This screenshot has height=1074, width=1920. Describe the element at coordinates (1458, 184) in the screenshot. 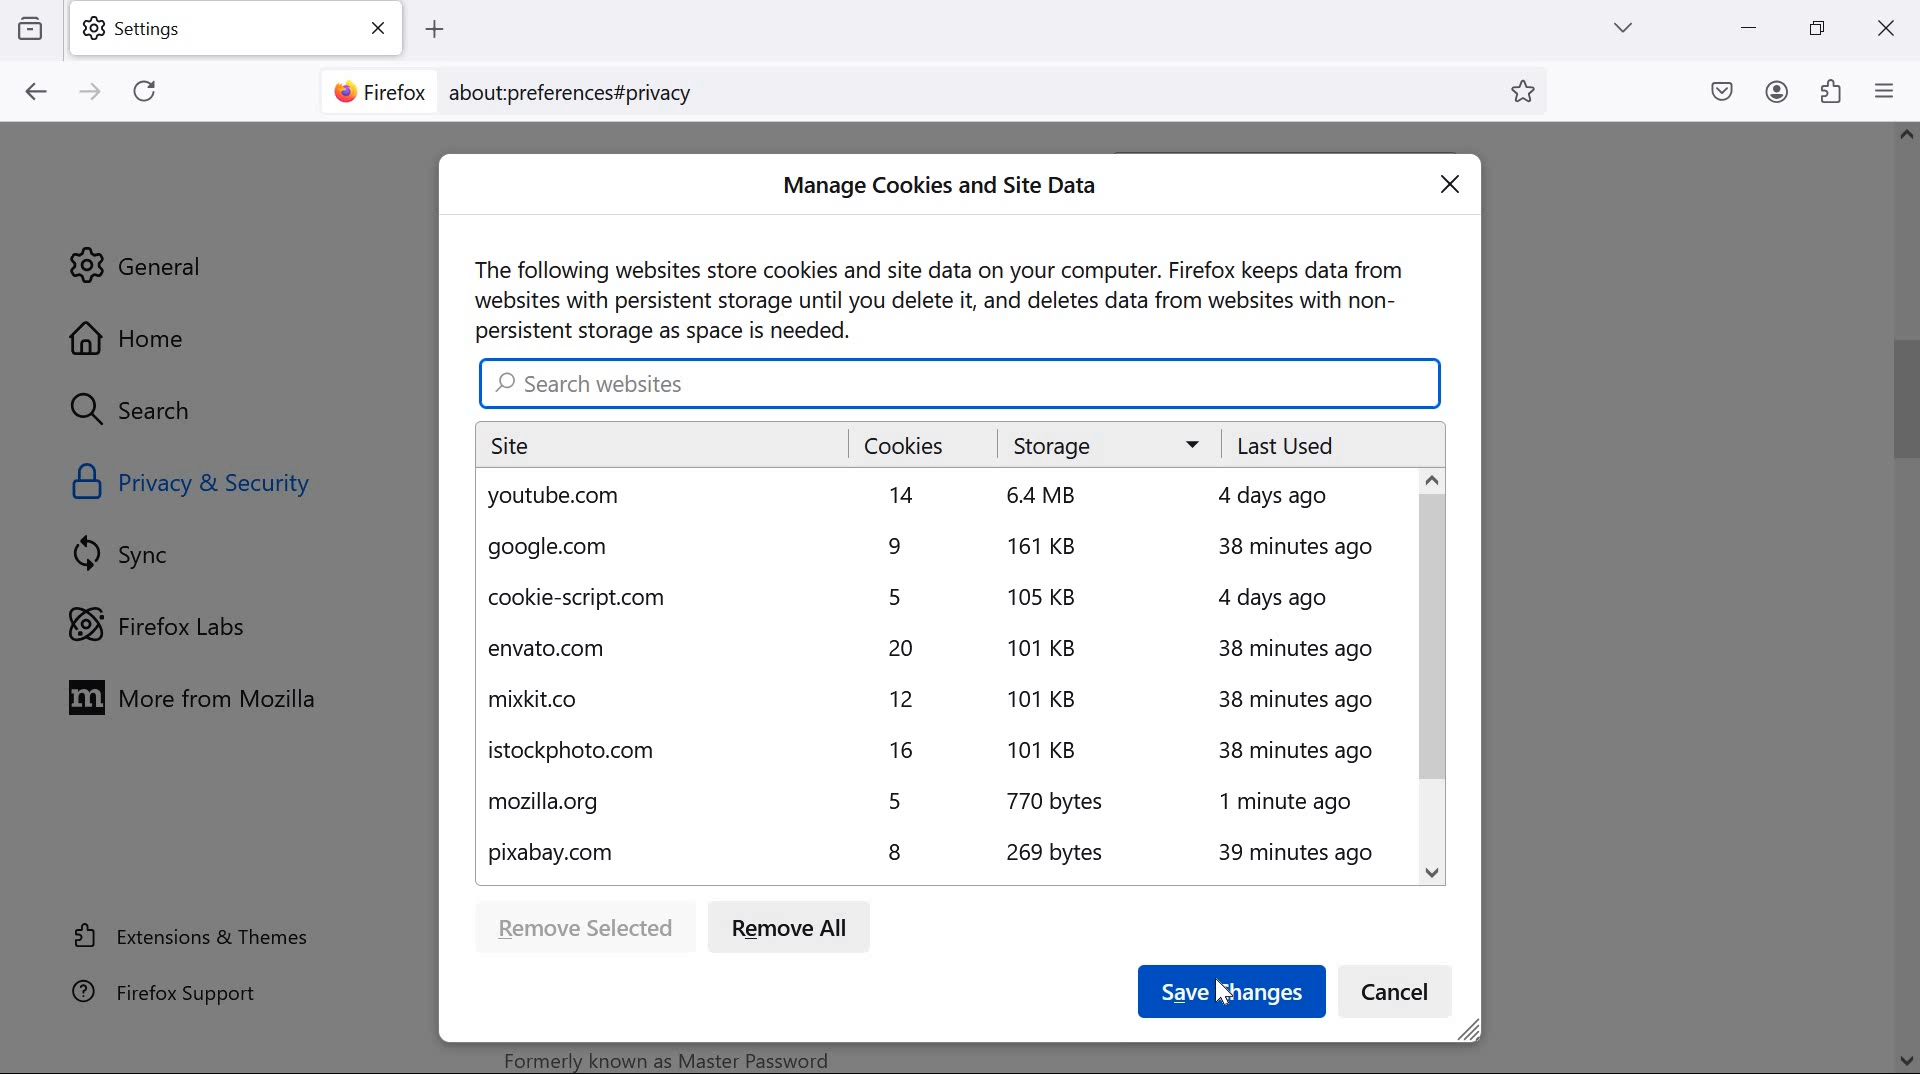

I see `close` at that location.